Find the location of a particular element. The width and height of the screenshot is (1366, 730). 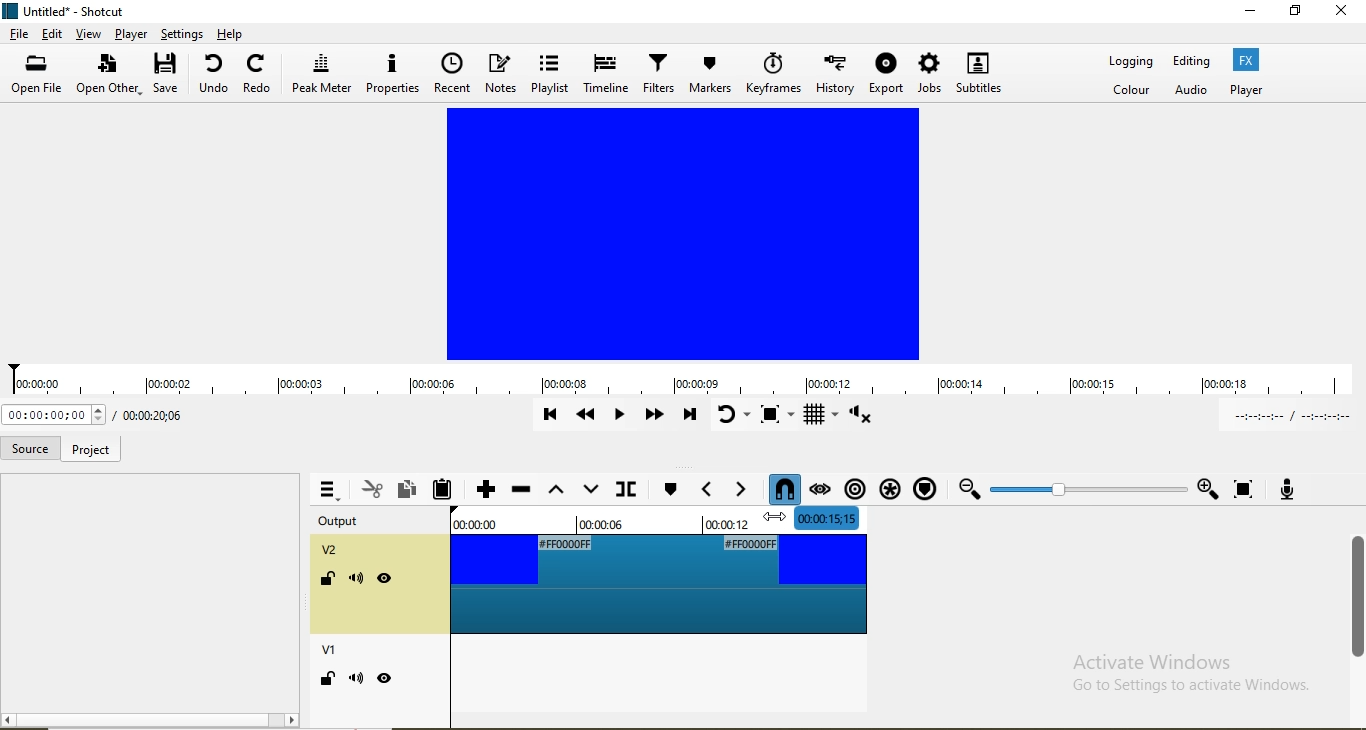

mute is located at coordinates (356, 678).